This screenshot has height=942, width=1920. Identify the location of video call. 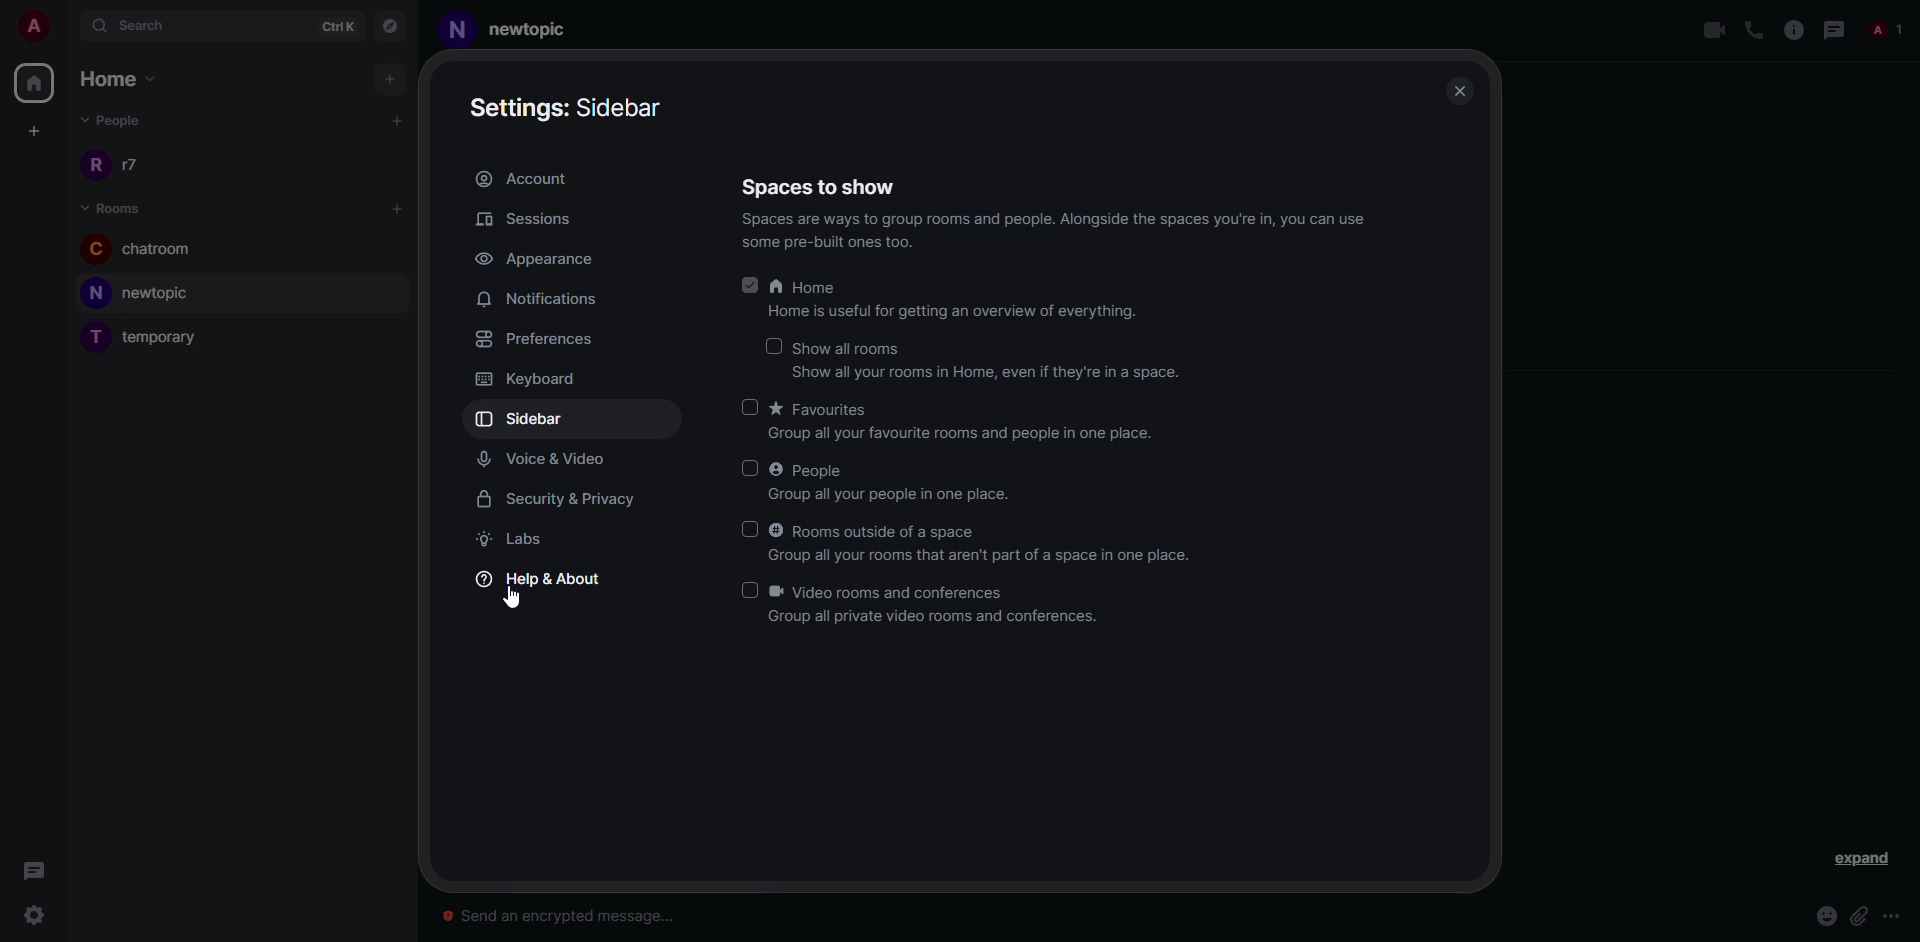
(1713, 31).